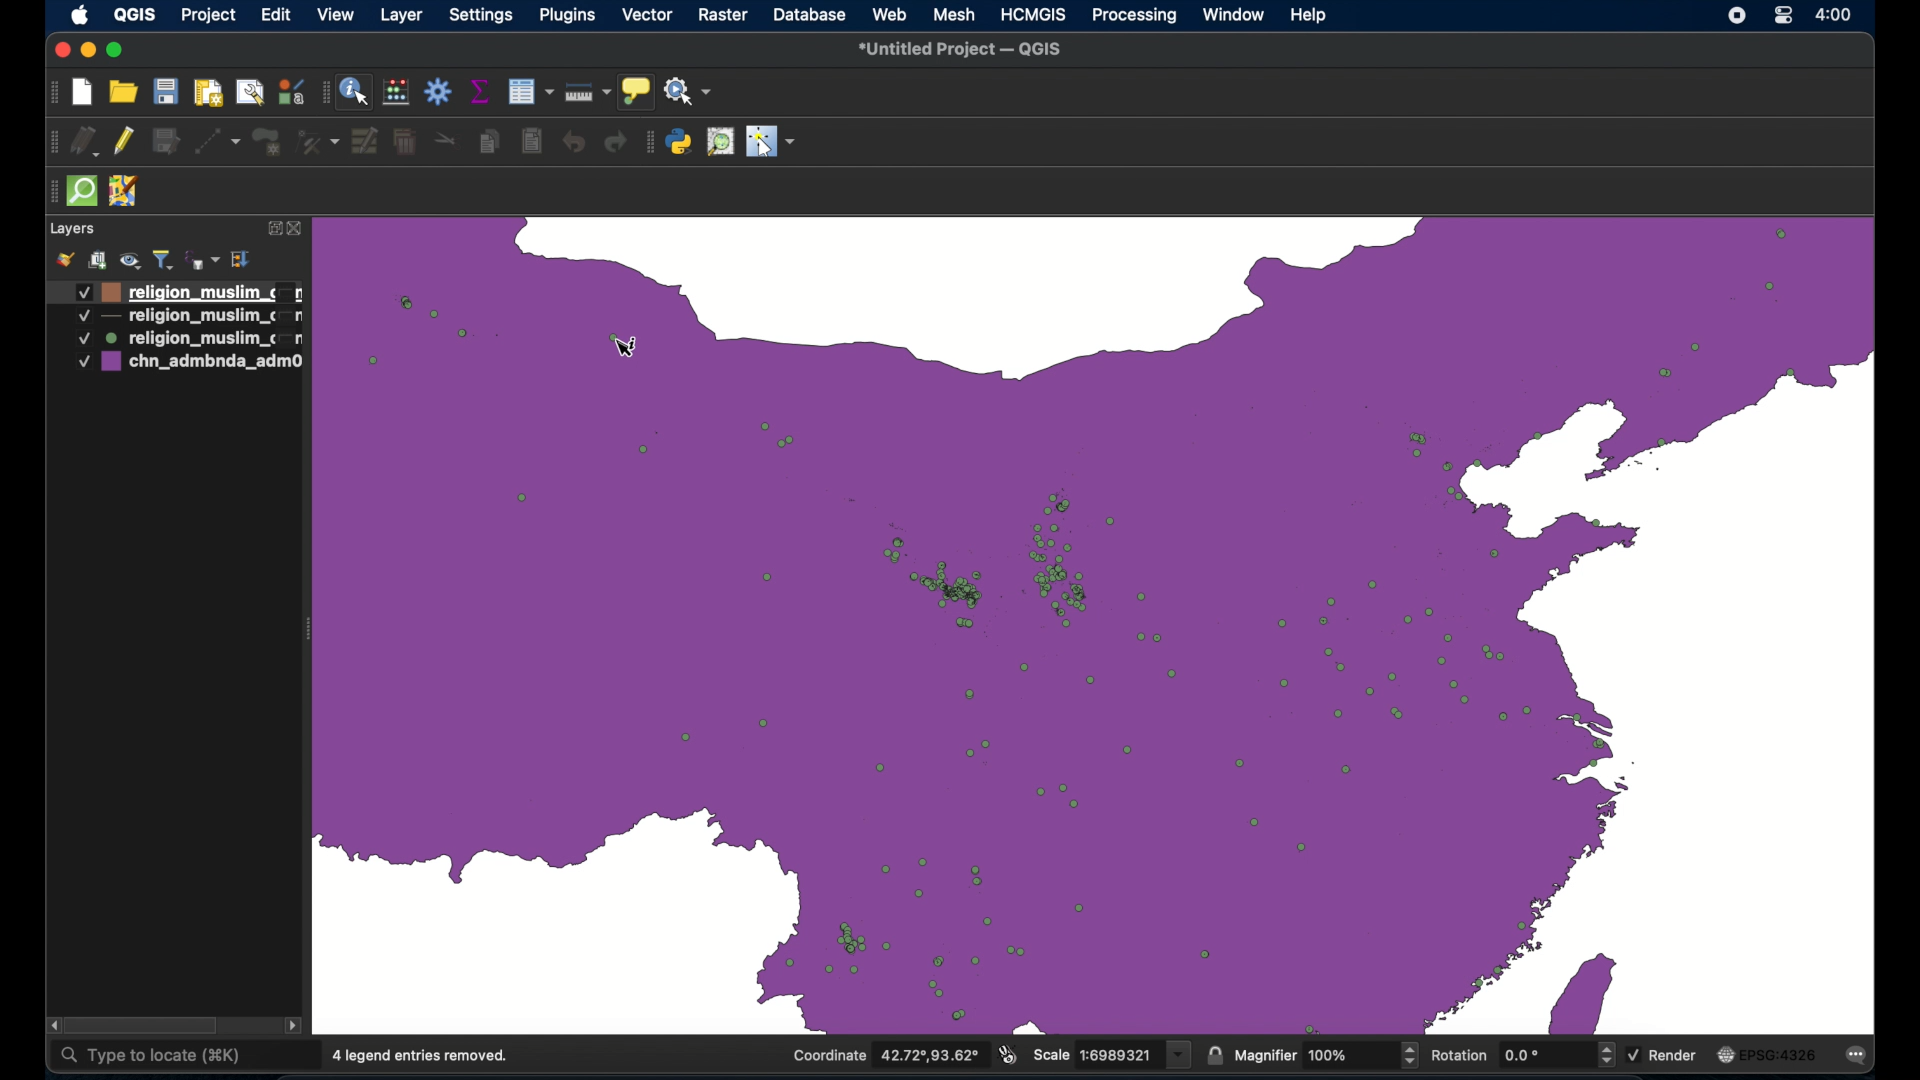 This screenshot has height=1080, width=1920. I want to click on styling manager, so click(289, 91).